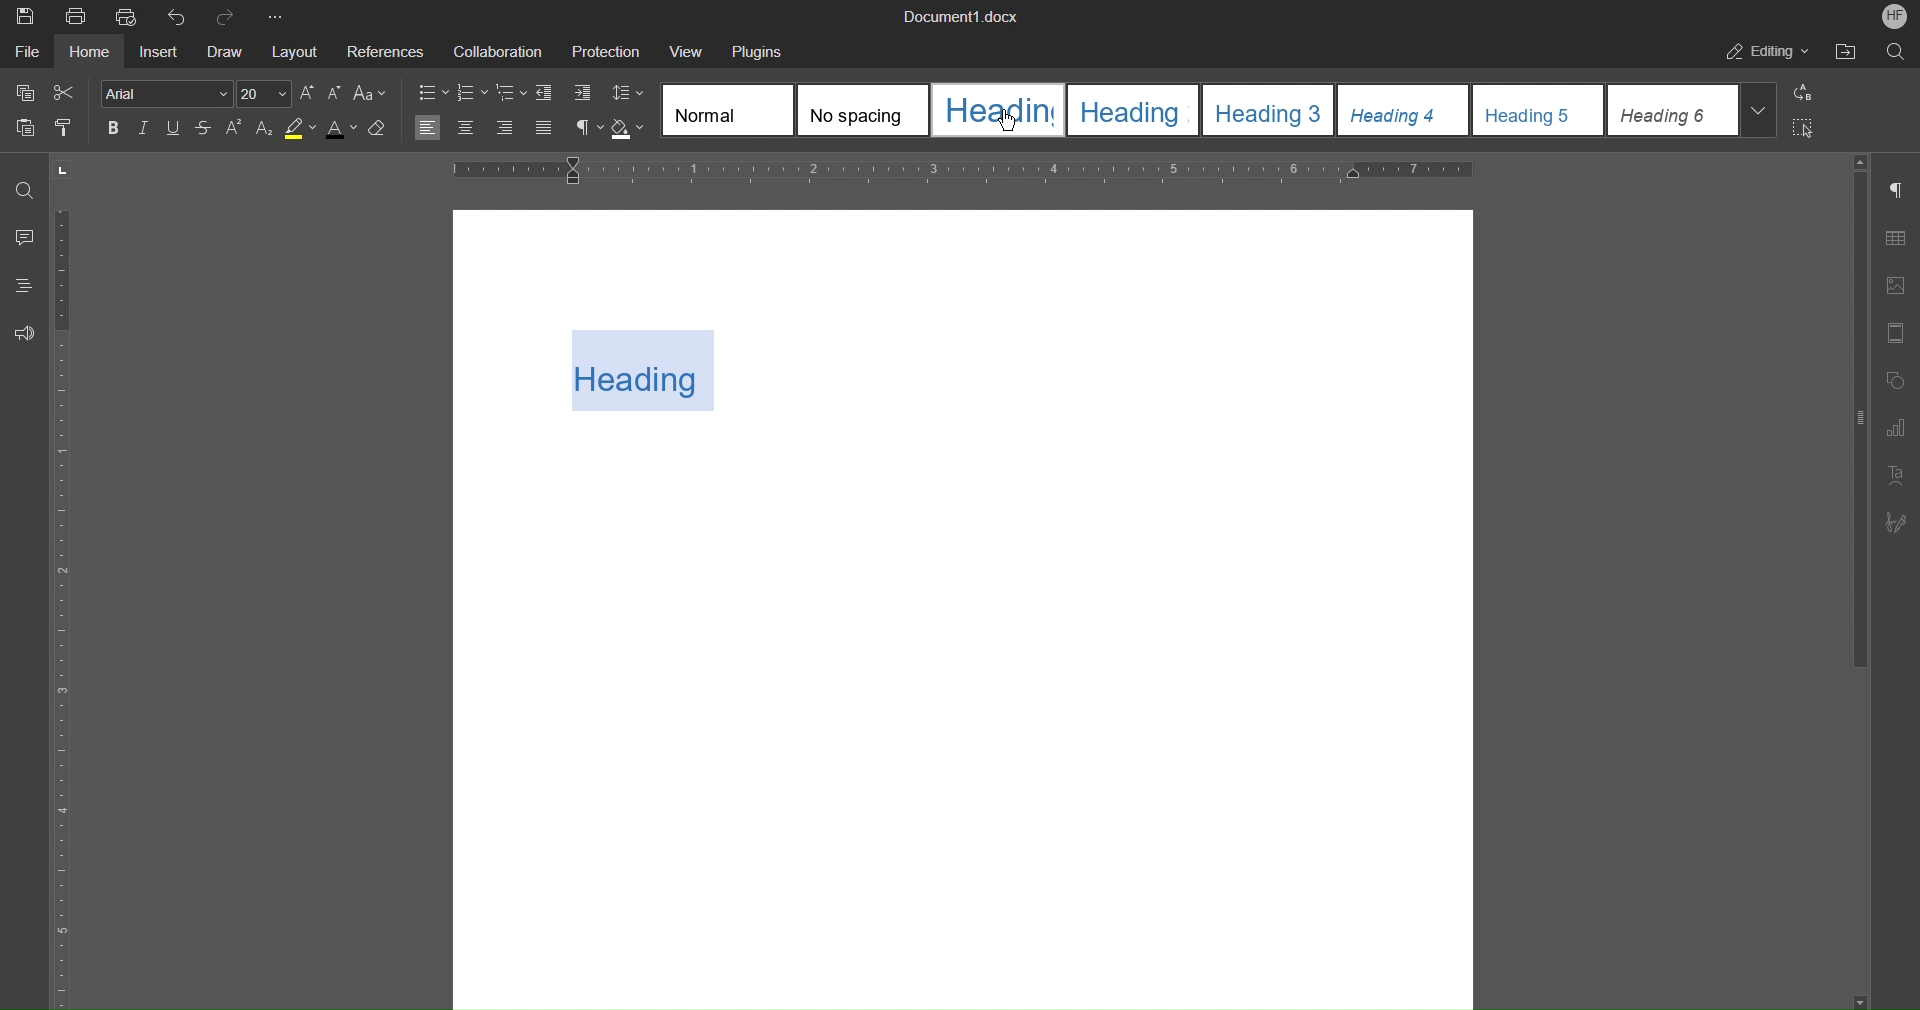  Describe the element at coordinates (264, 94) in the screenshot. I see `Font Size` at that location.